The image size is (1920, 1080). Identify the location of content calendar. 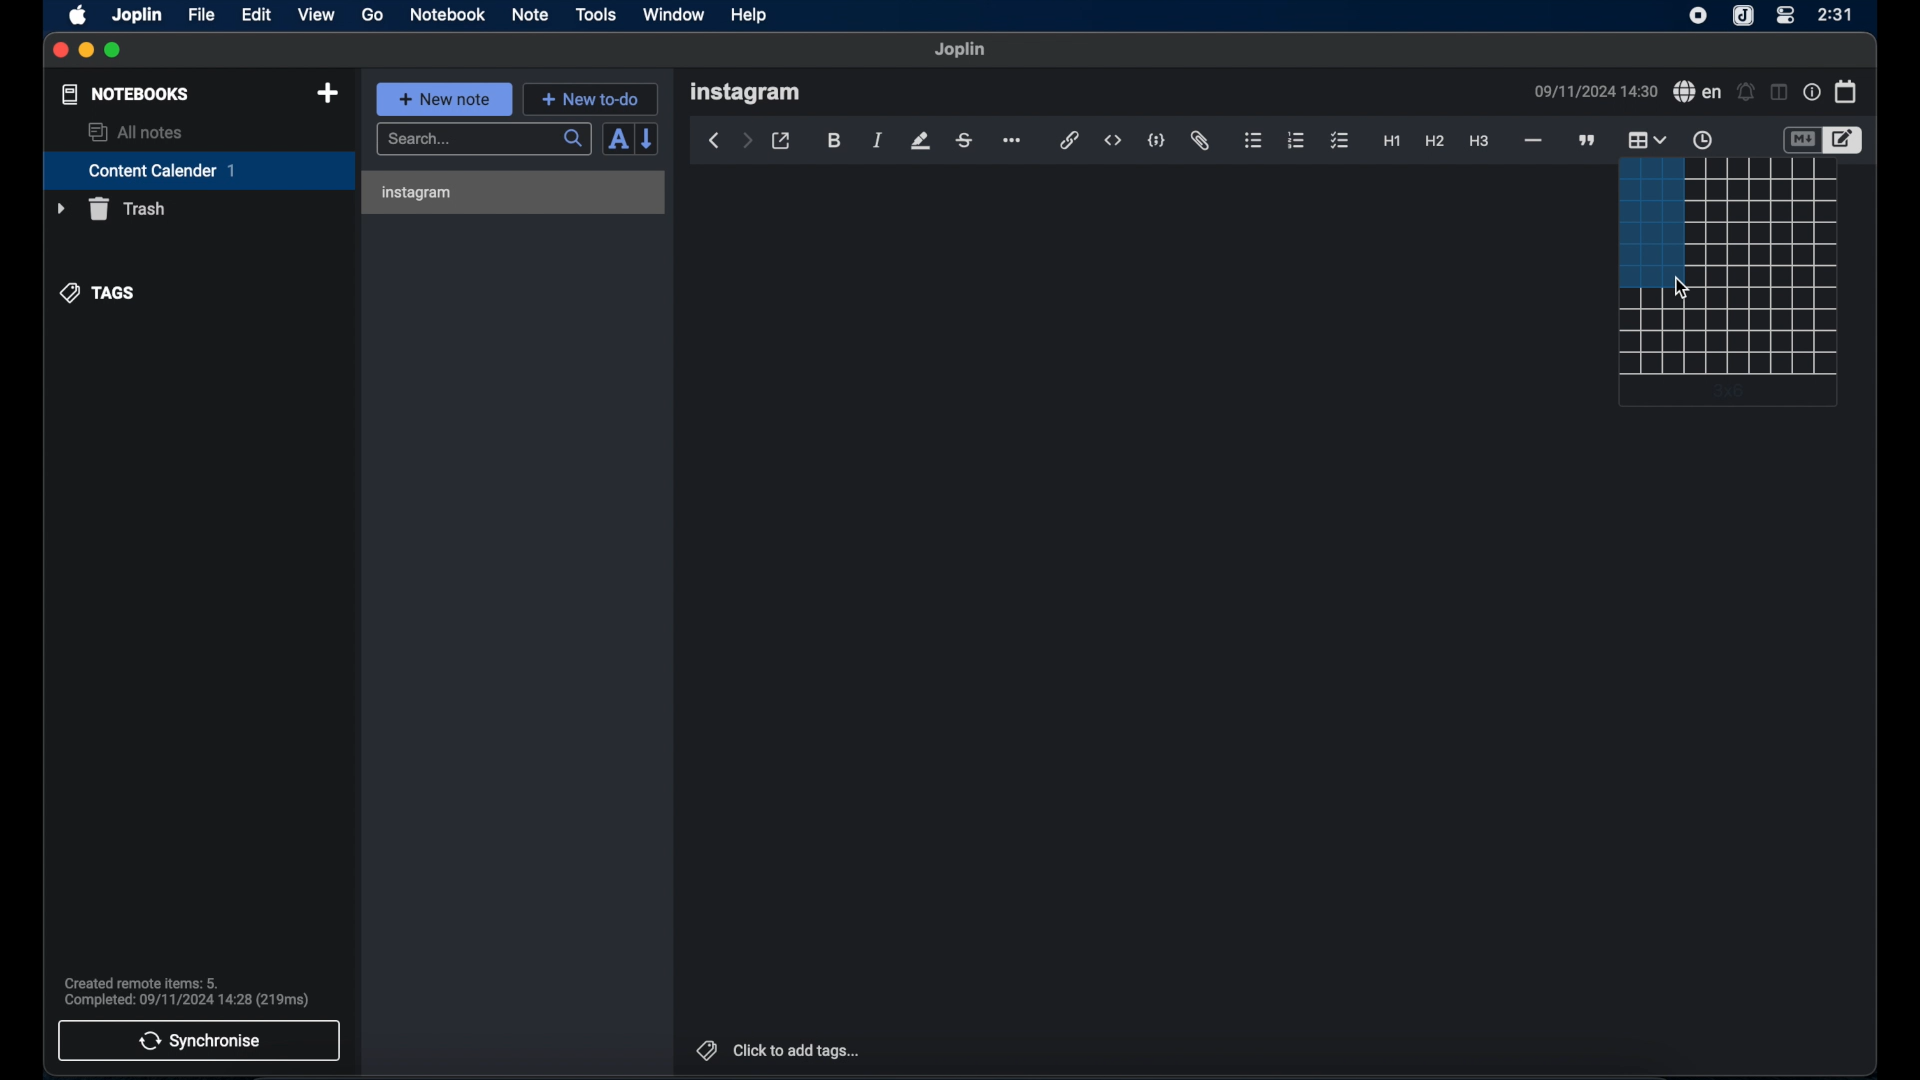
(199, 170).